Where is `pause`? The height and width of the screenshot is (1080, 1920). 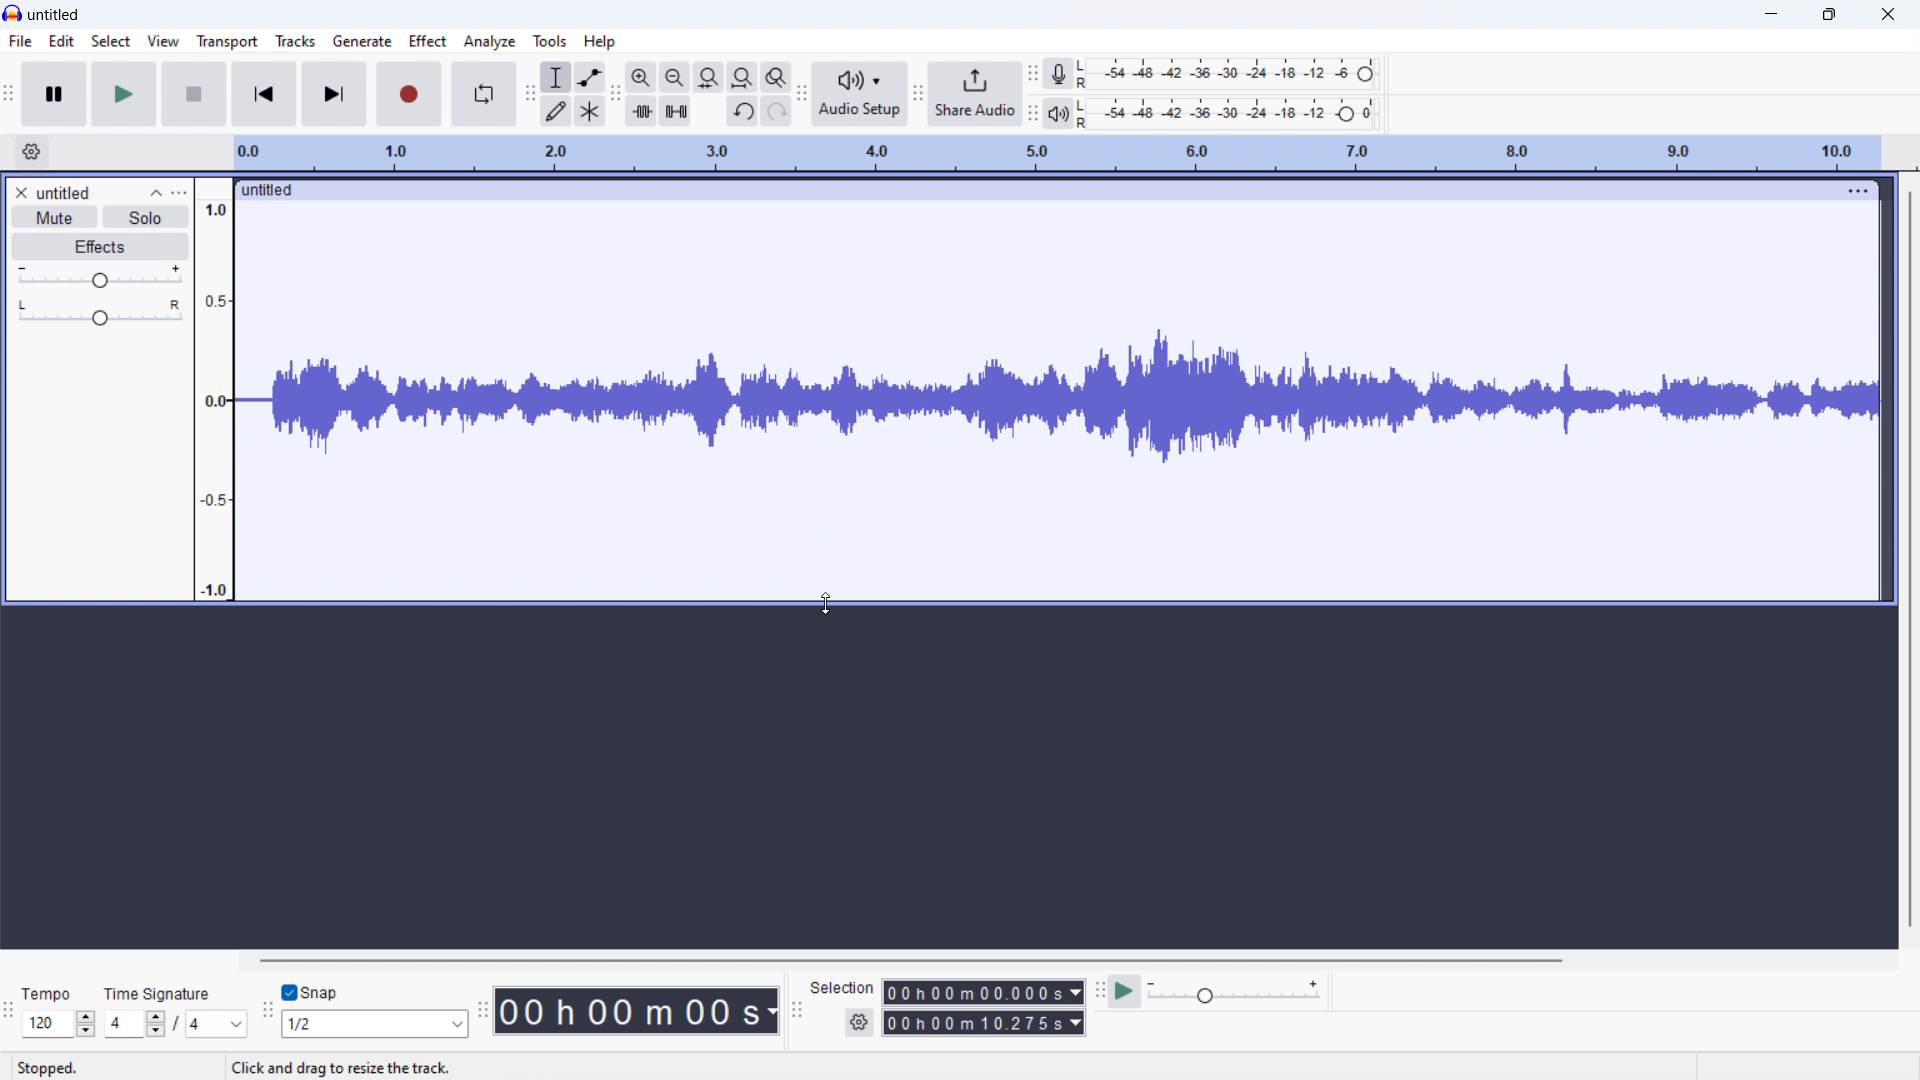 pause is located at coordinates (57, 94).